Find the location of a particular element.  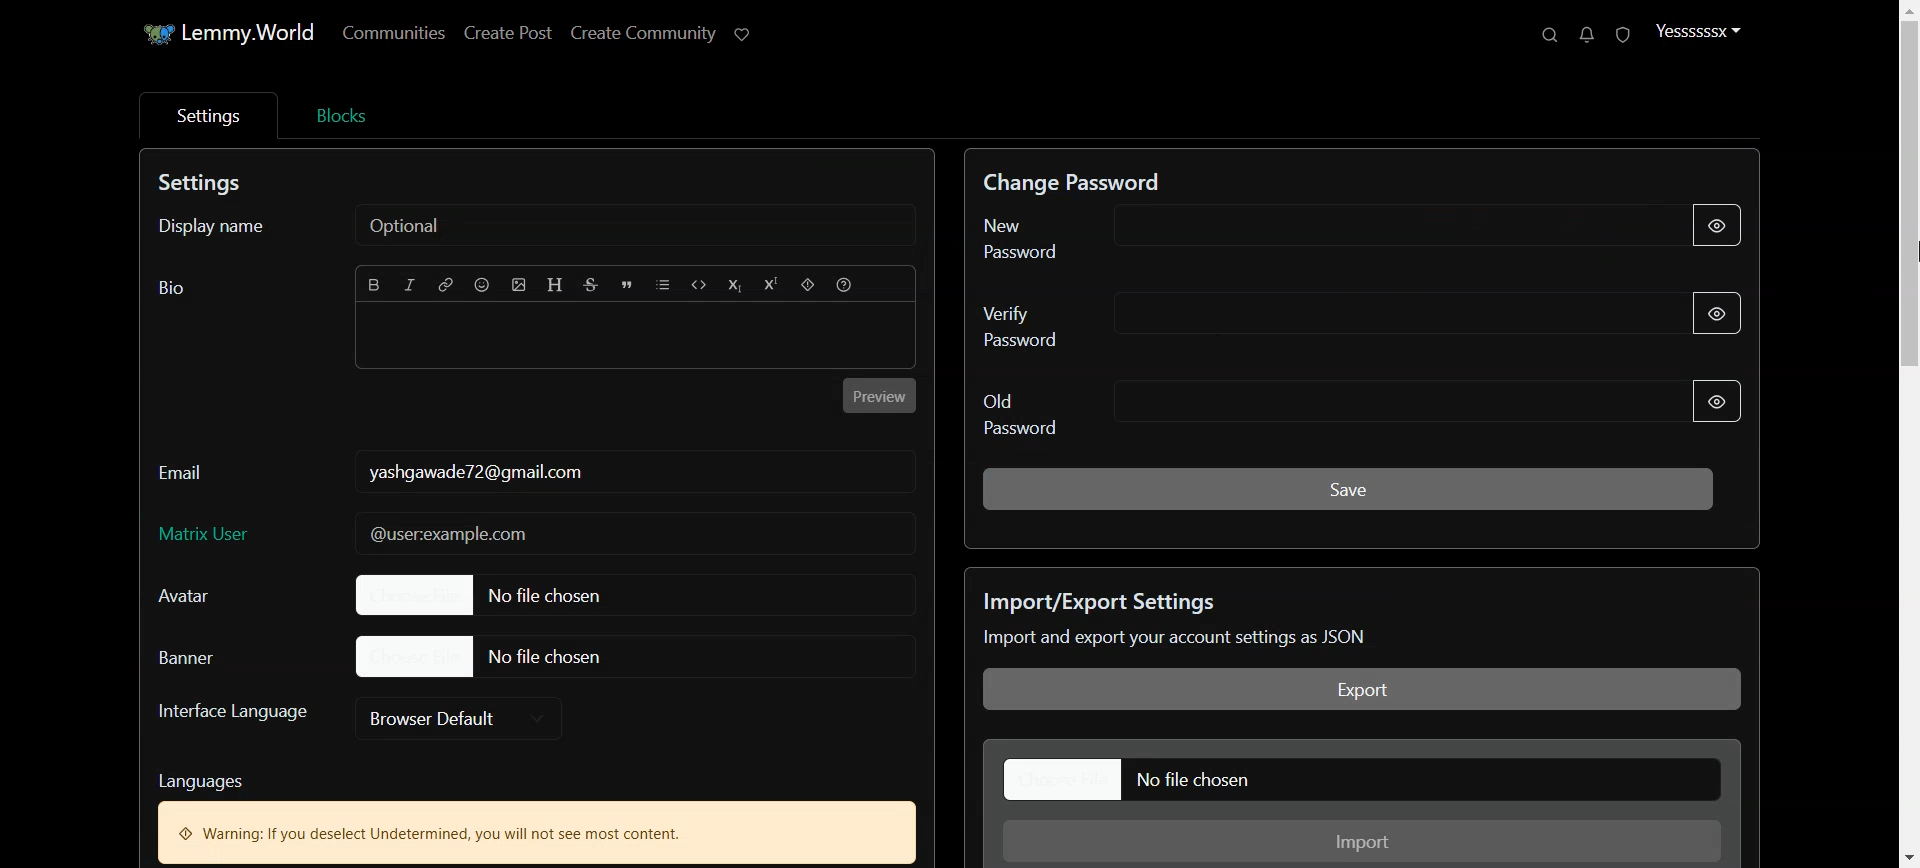

Superscript is located at coordinates (770, 284).